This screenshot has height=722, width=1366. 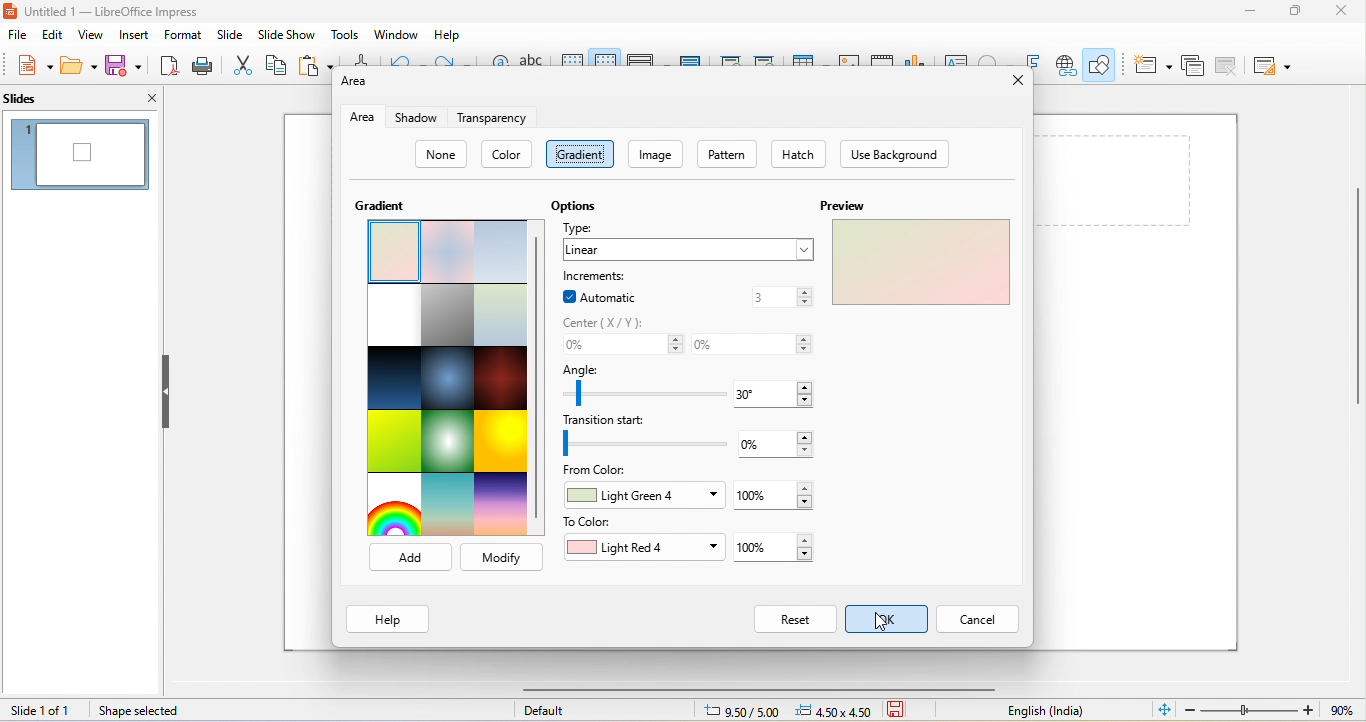 I want to click on 3, so click(x=756, y=297).